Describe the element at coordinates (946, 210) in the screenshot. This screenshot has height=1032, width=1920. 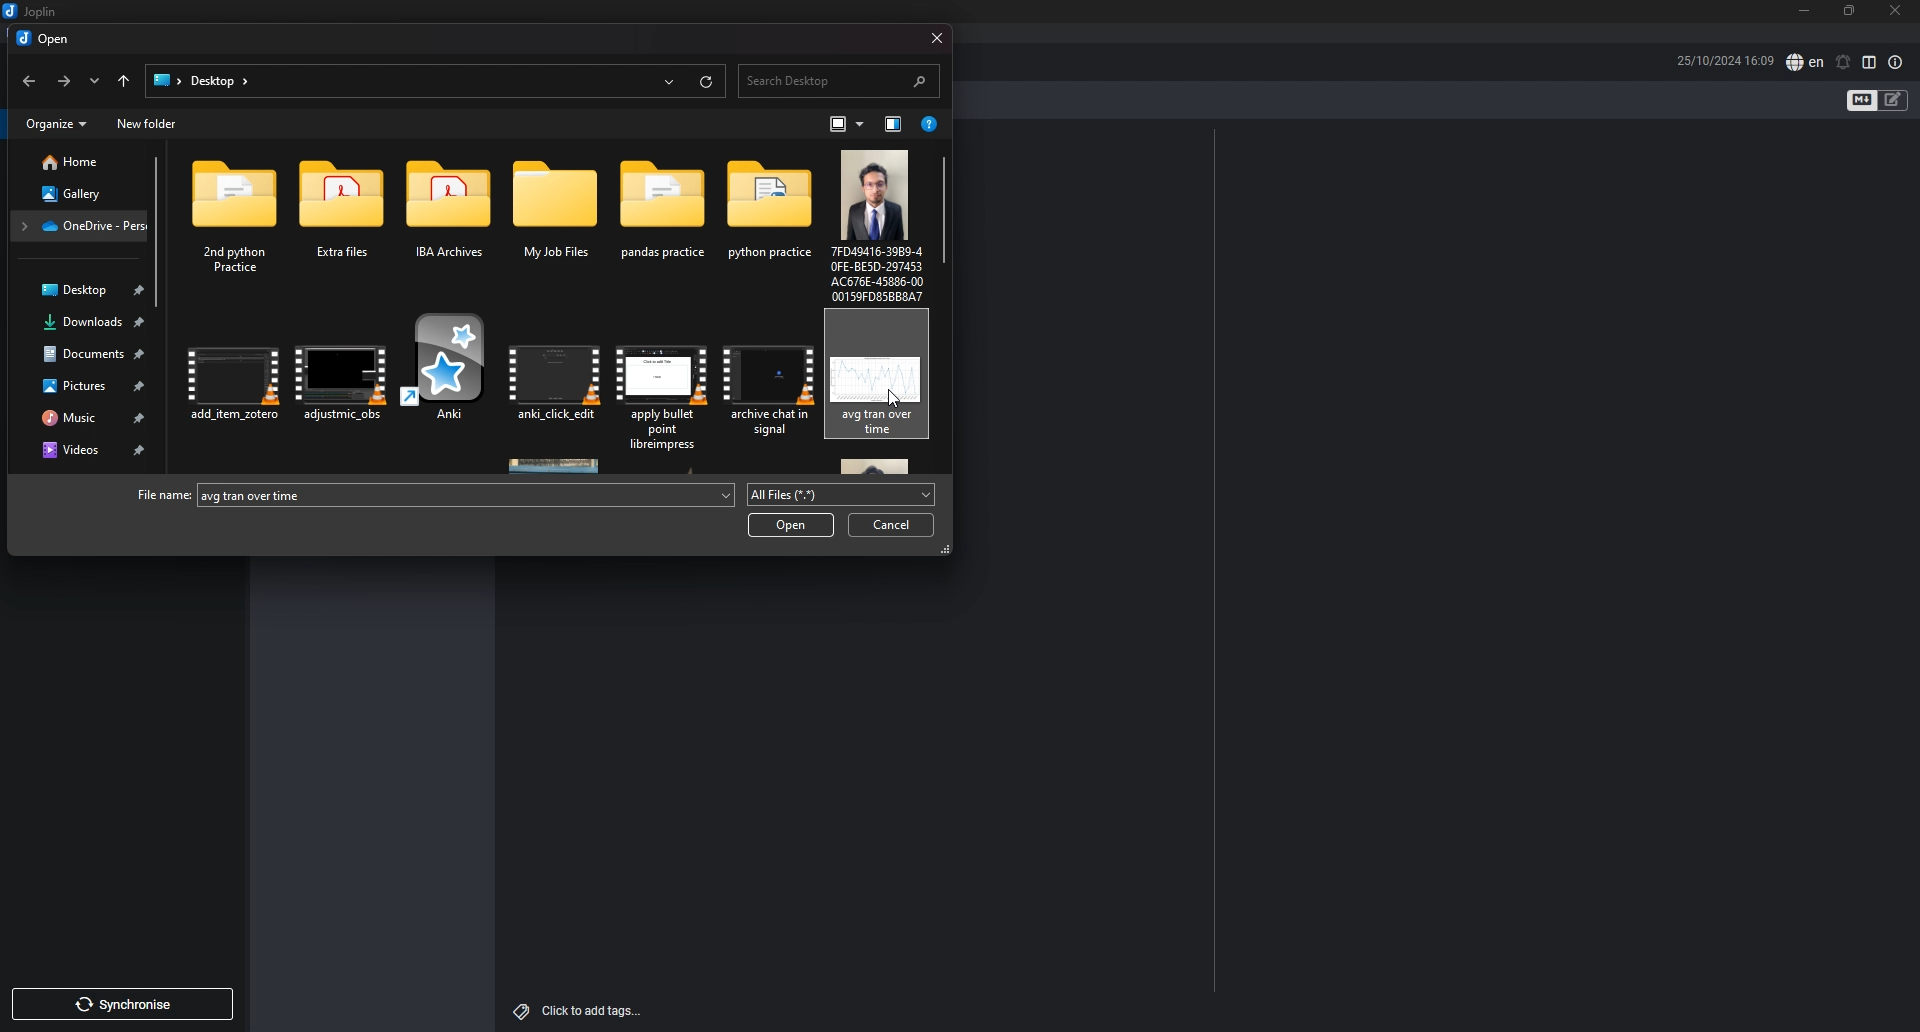
I see `scroll bar` at that location.